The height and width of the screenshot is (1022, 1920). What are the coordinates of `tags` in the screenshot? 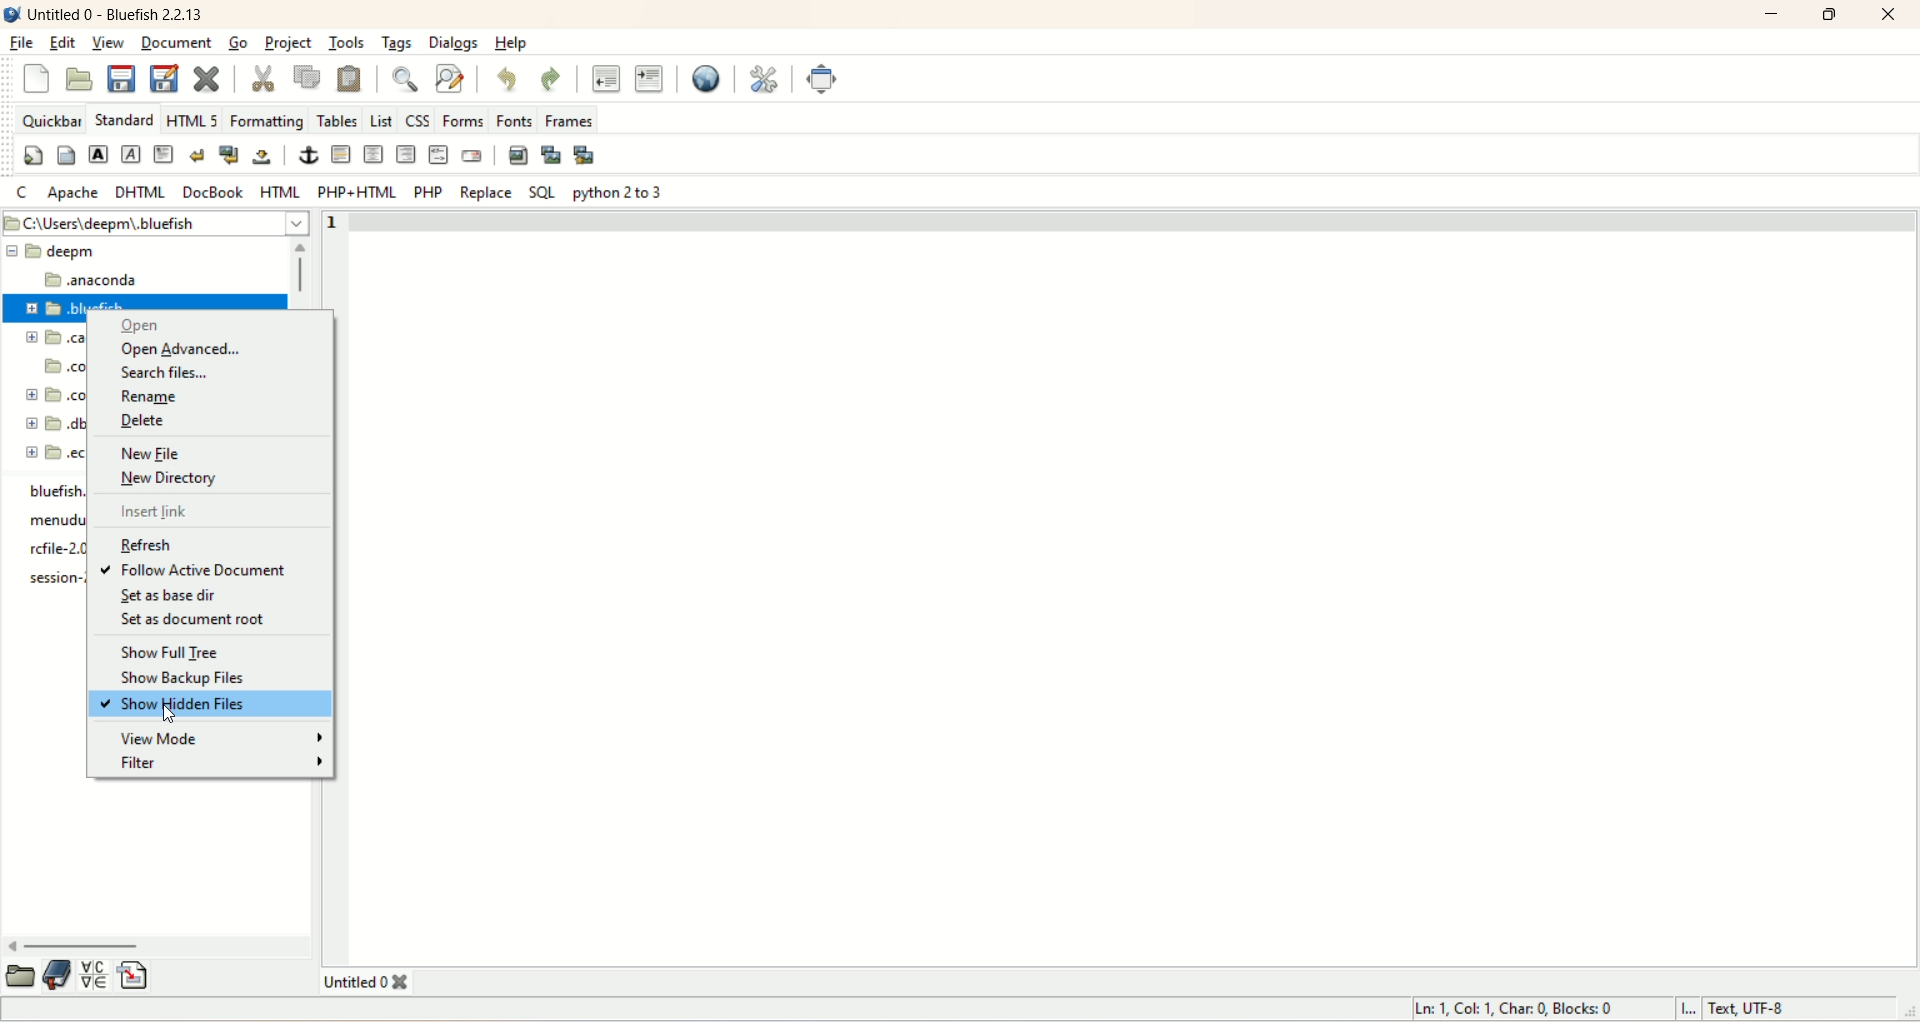 It's located at (397, 43).